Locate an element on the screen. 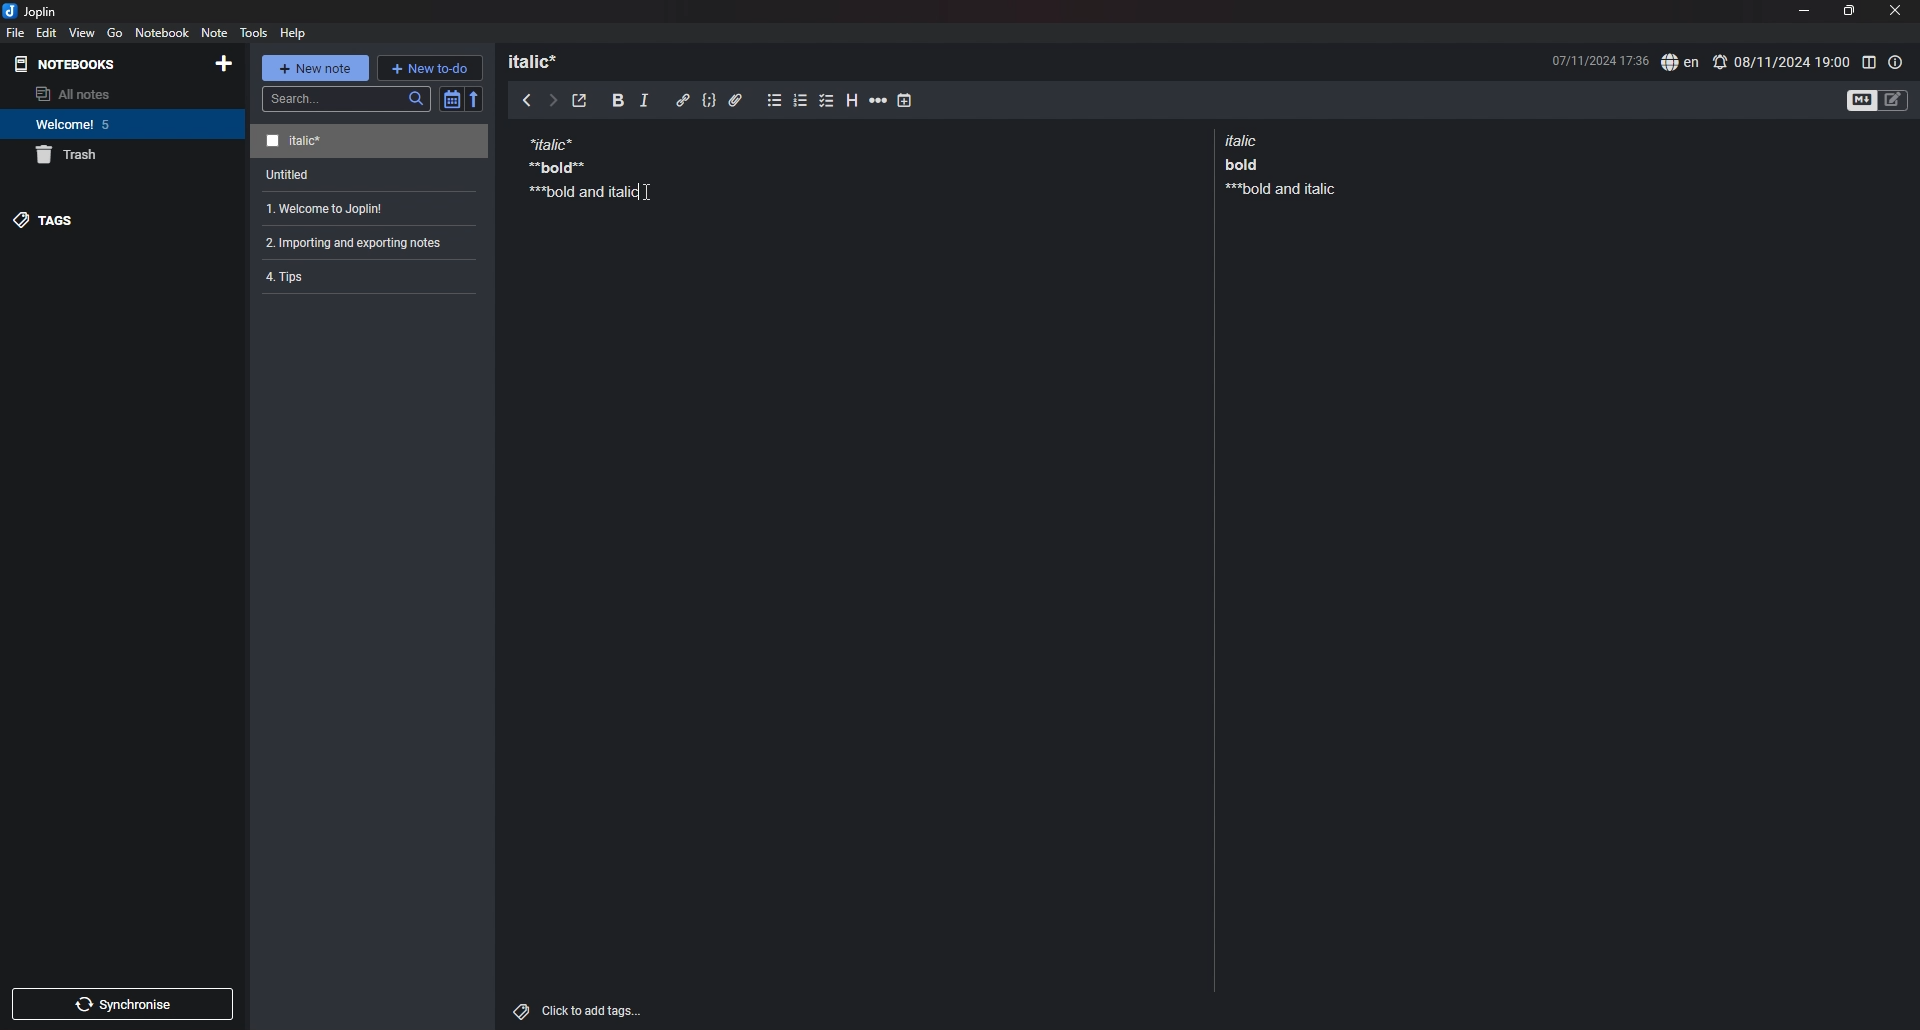 This screenshot has width=1920, height=1030. notebooks is located at coordinates (70, 64).